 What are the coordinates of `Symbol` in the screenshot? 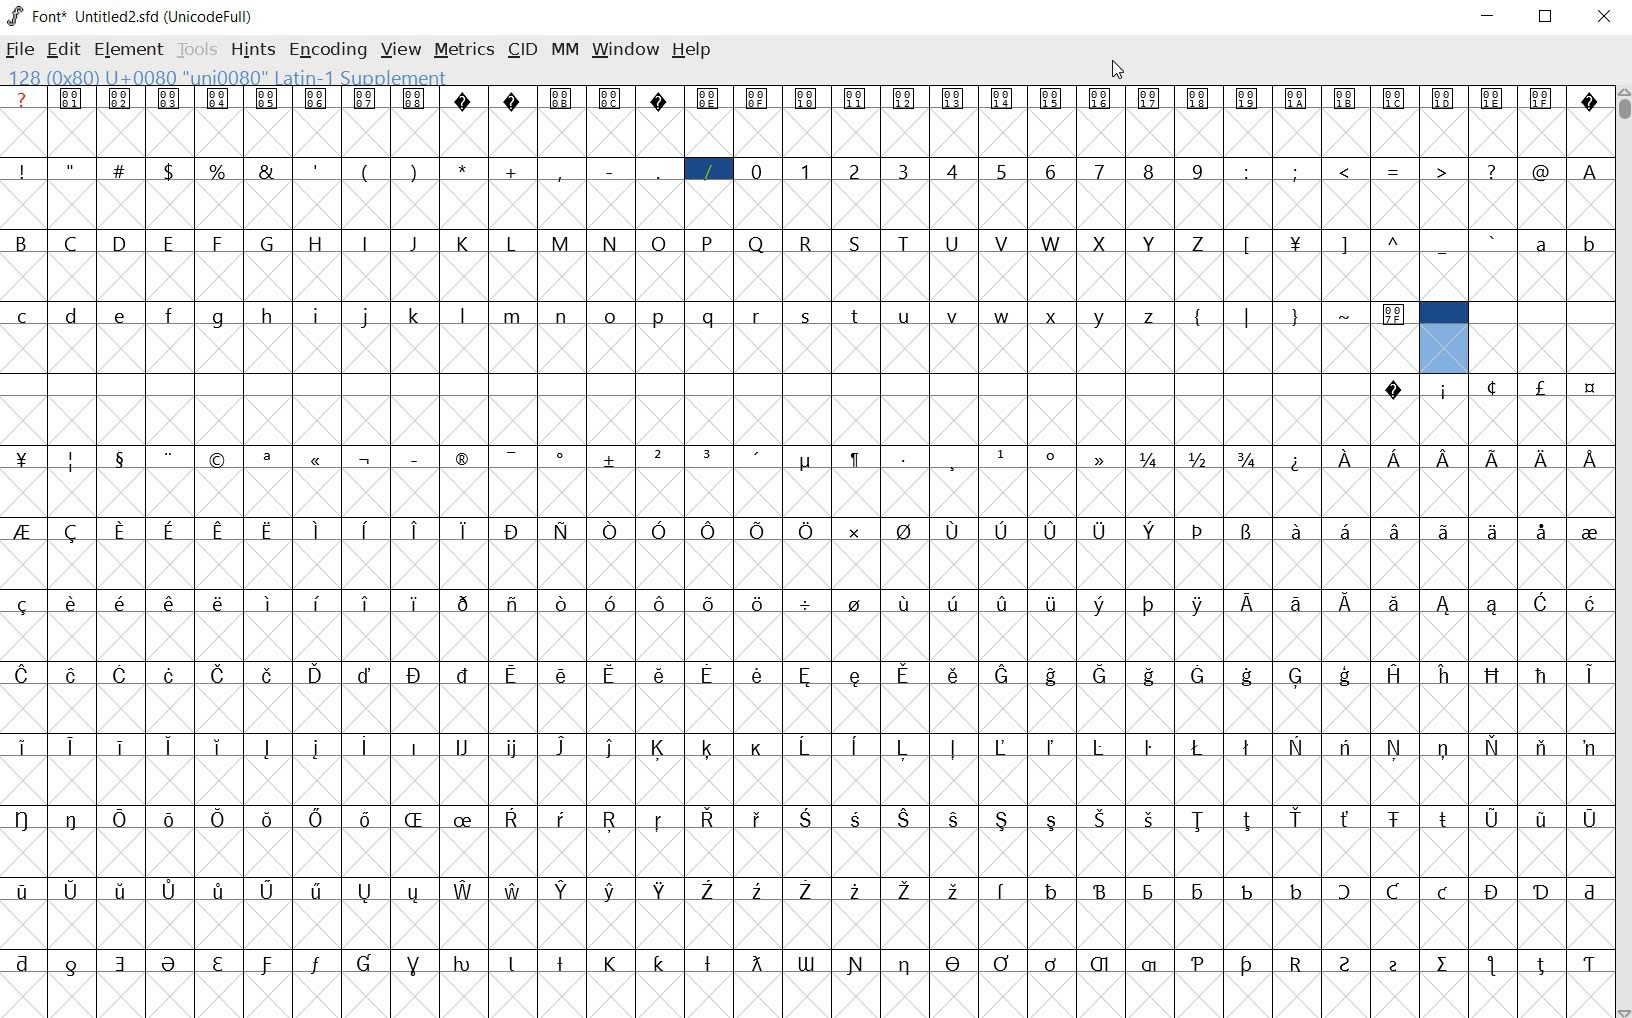 It's located at (614, 961).